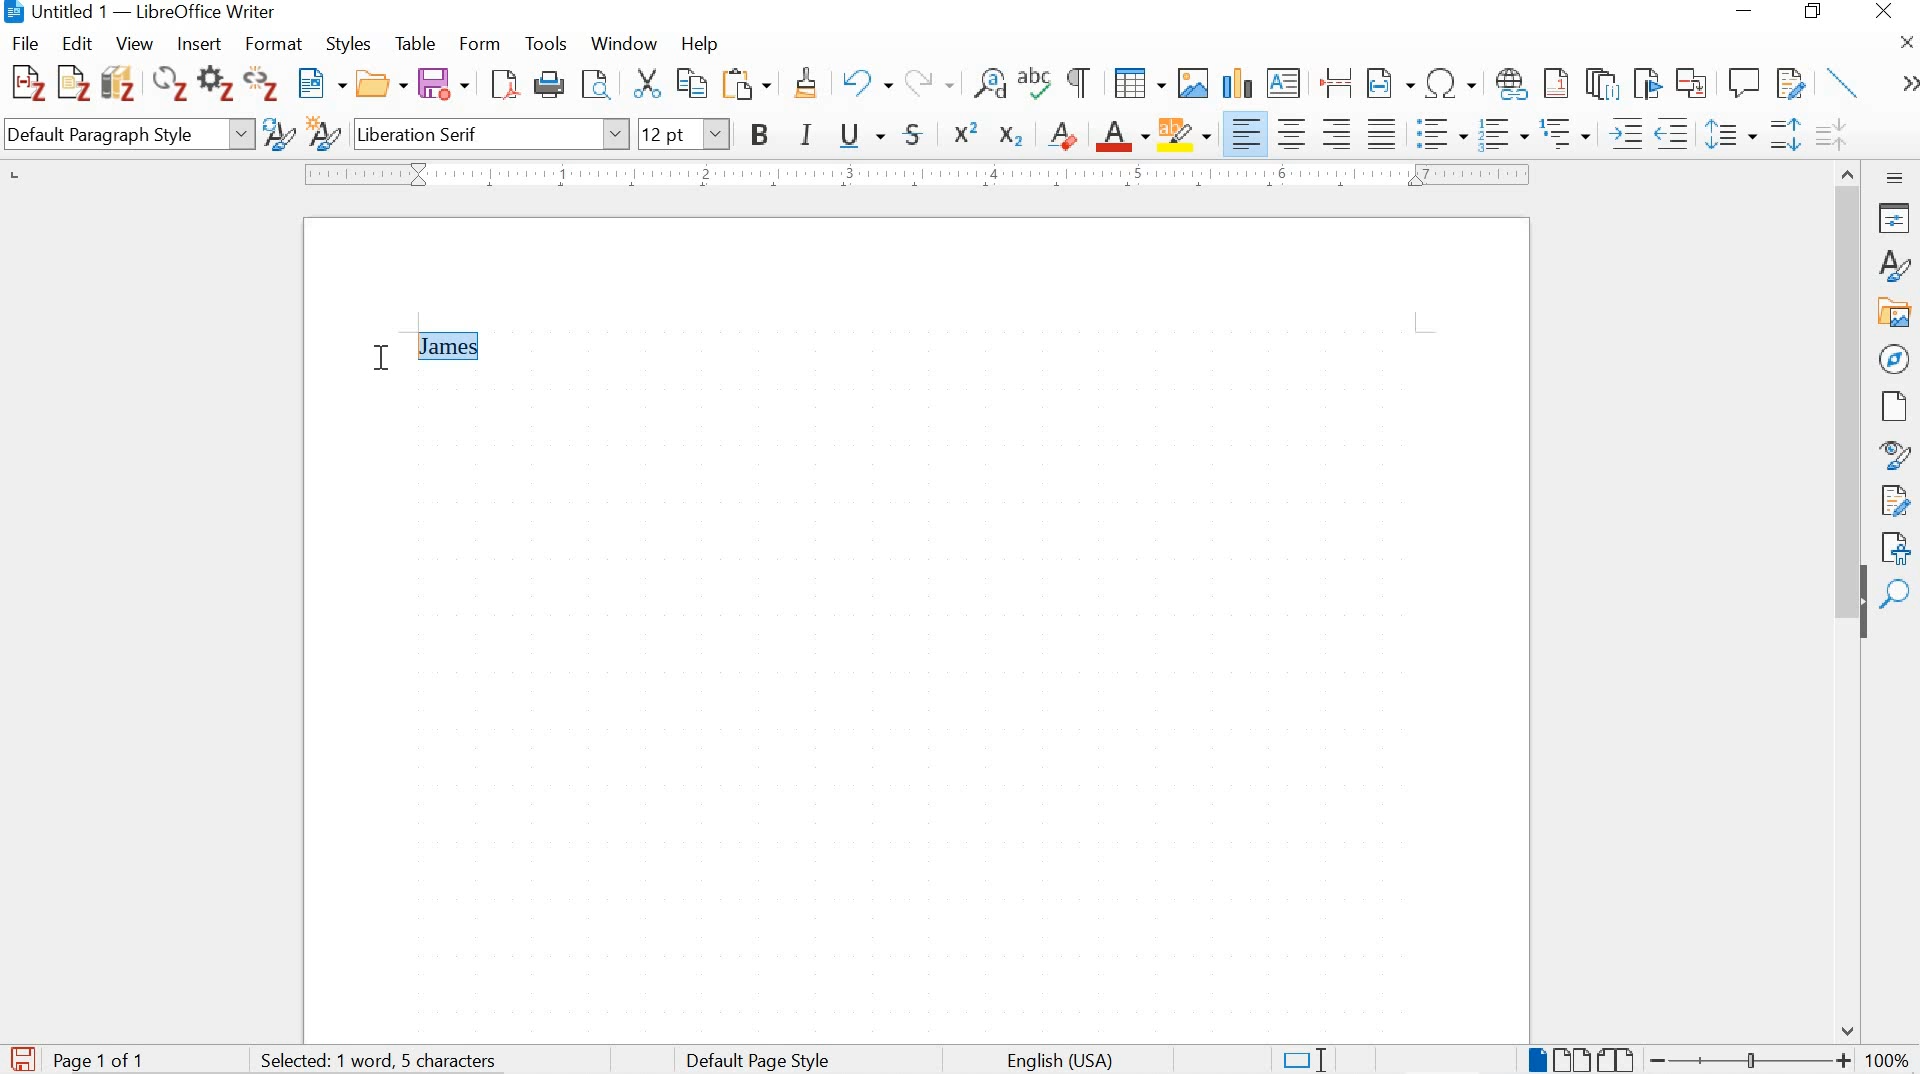 This screenshot has height=1074, width=1920. What do you see at coordinates (323, 136) in the screenshot?
I see `new style from selection` at bounding box center [323, 136].